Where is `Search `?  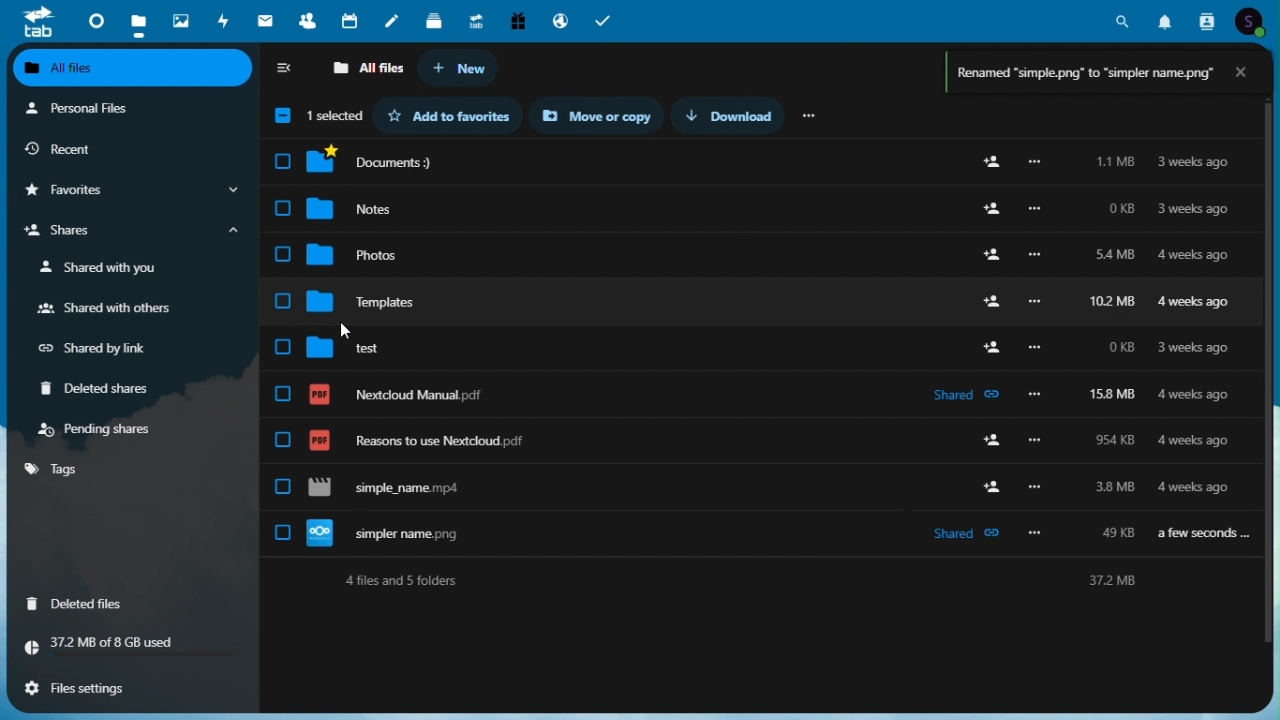
Search  is located at coordinates (1123, 18).